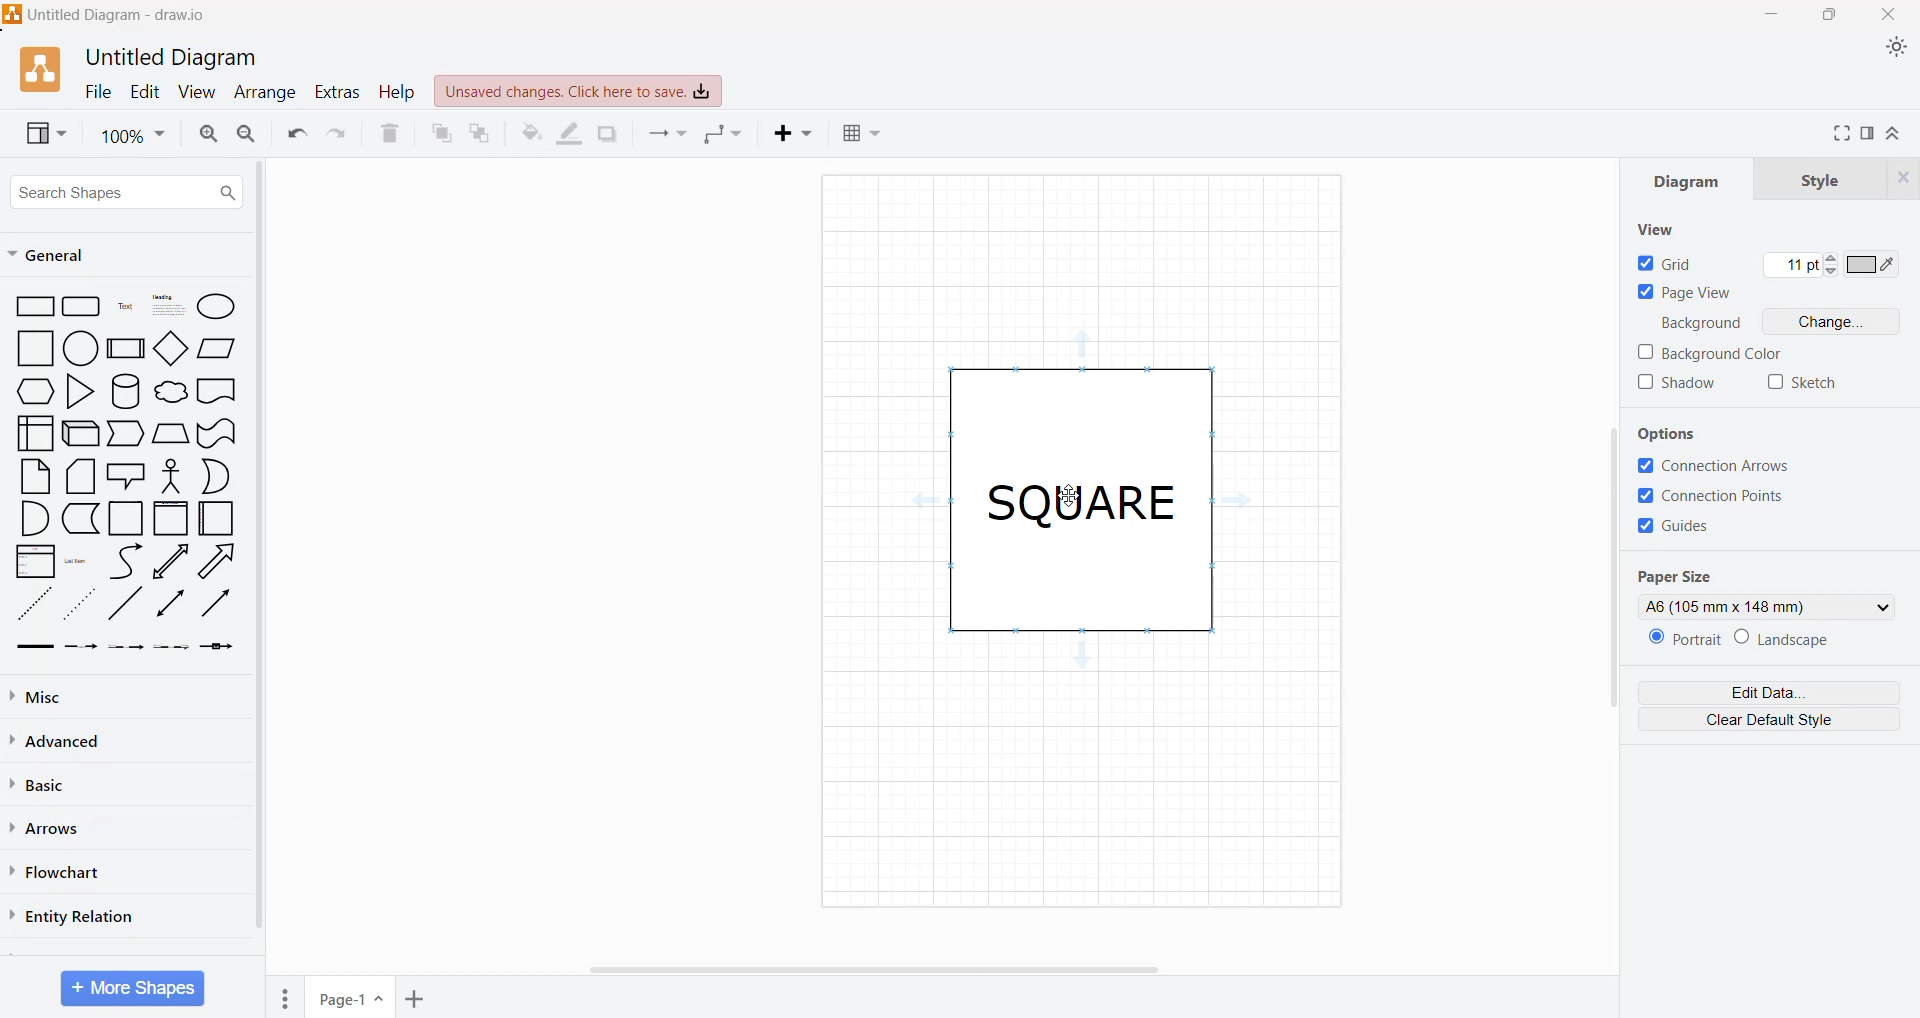  What do you see at coordinates (1681, 432) in the screenshot?
I see `Options` at bounding box center [1681, 432].